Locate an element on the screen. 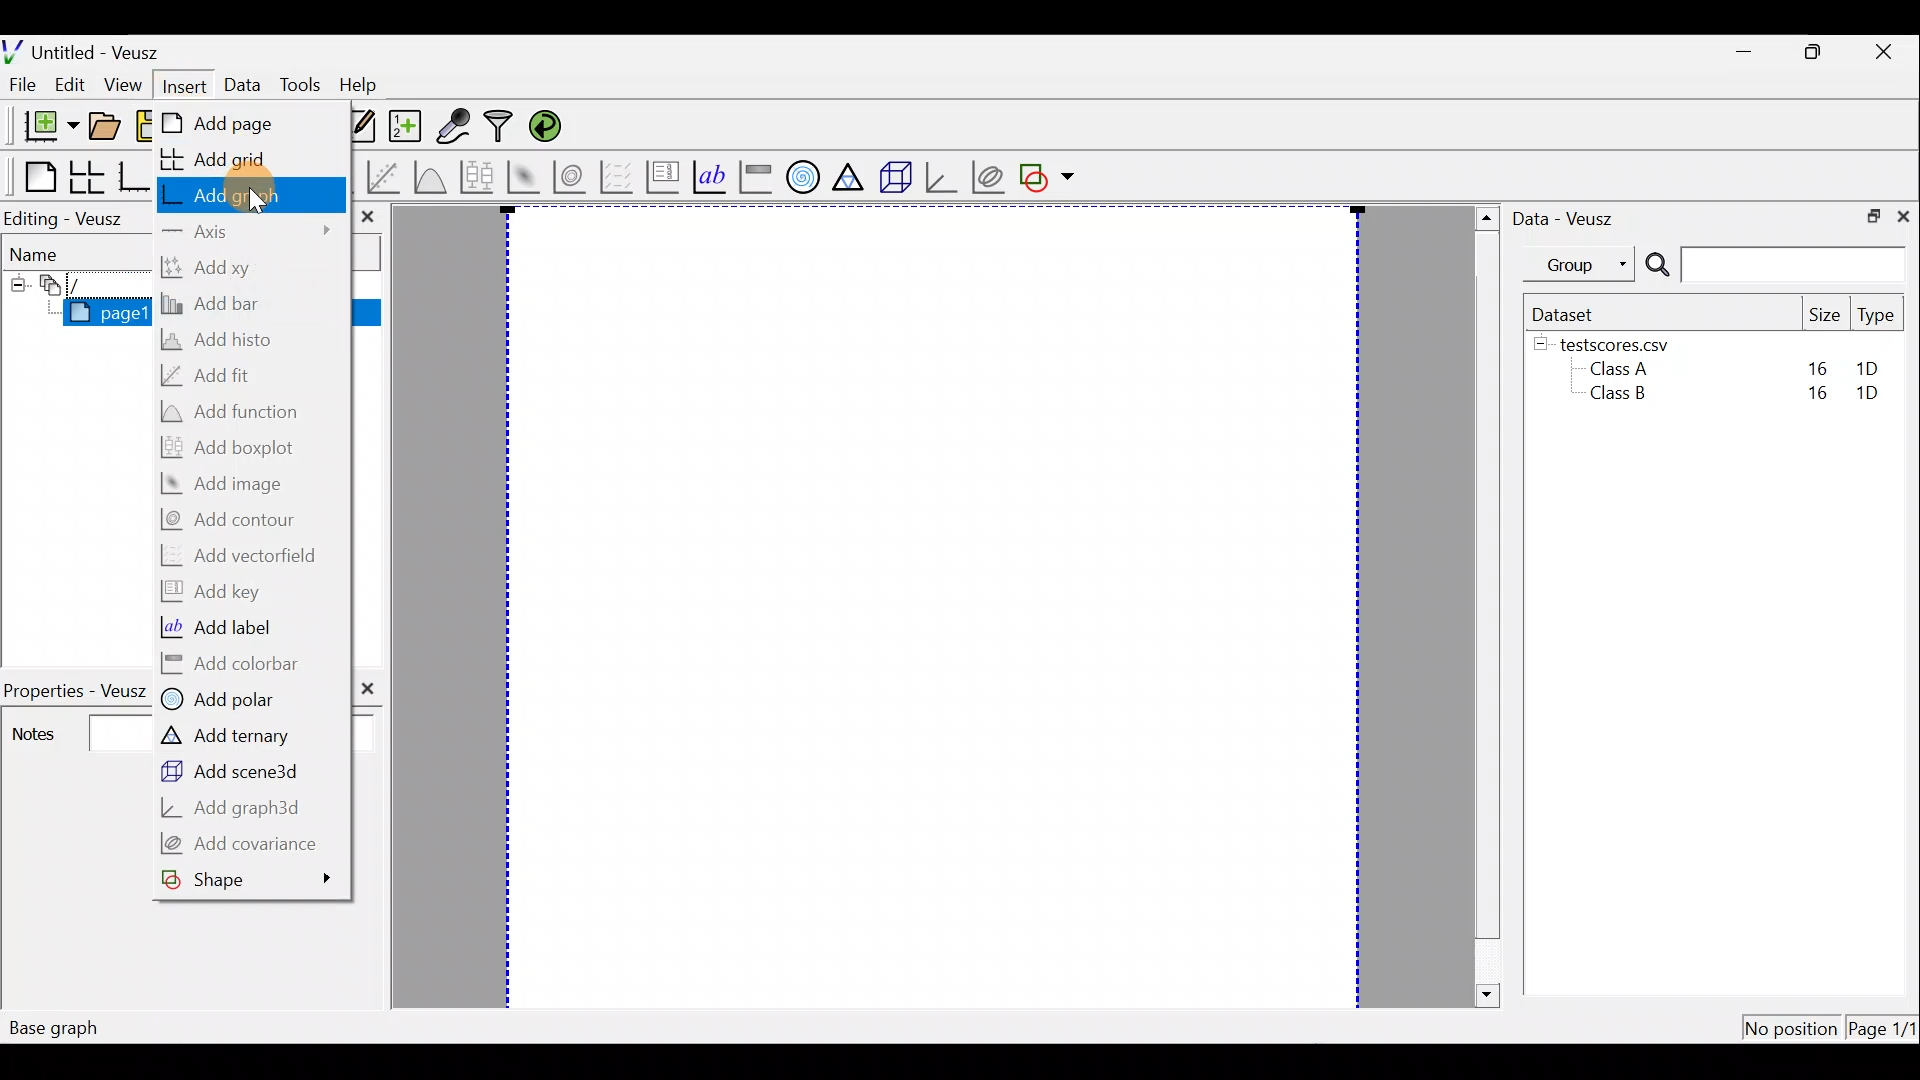 The width and height of the screenshot is (1920, 1080). Shape is located at coordinates (250, 878).